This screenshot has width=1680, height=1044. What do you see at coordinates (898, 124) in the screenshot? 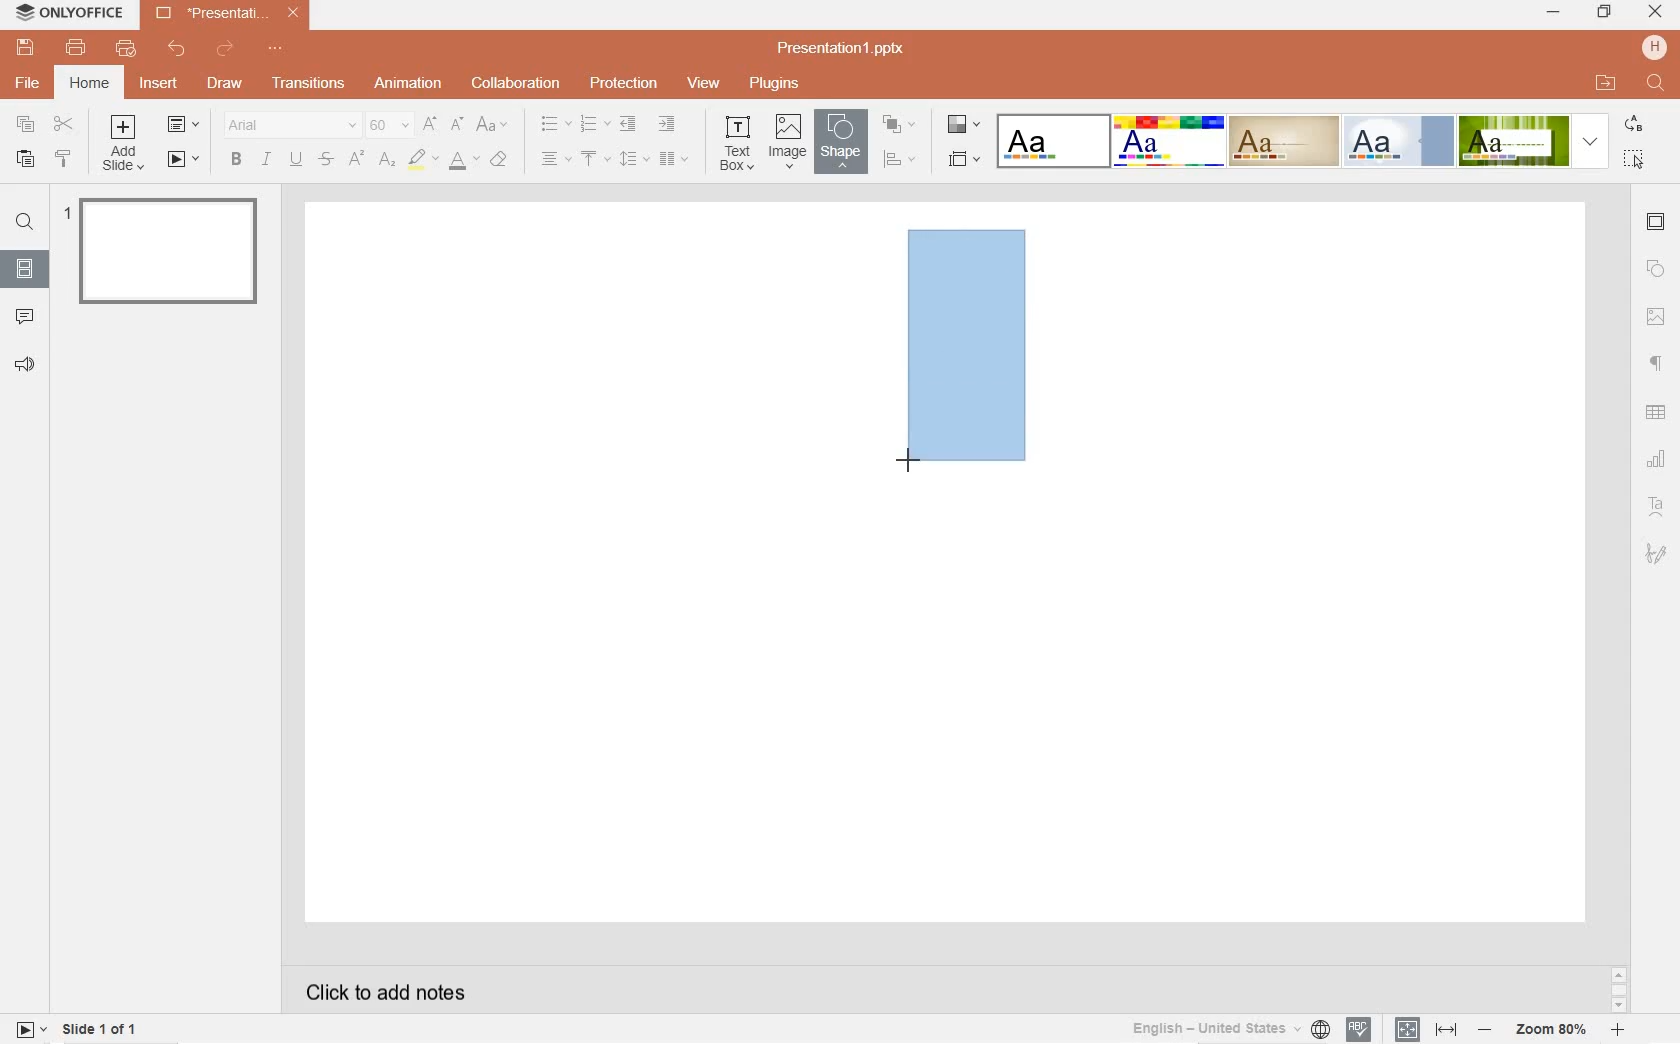
I see `arrange shape` at bounding box center [898, 124].